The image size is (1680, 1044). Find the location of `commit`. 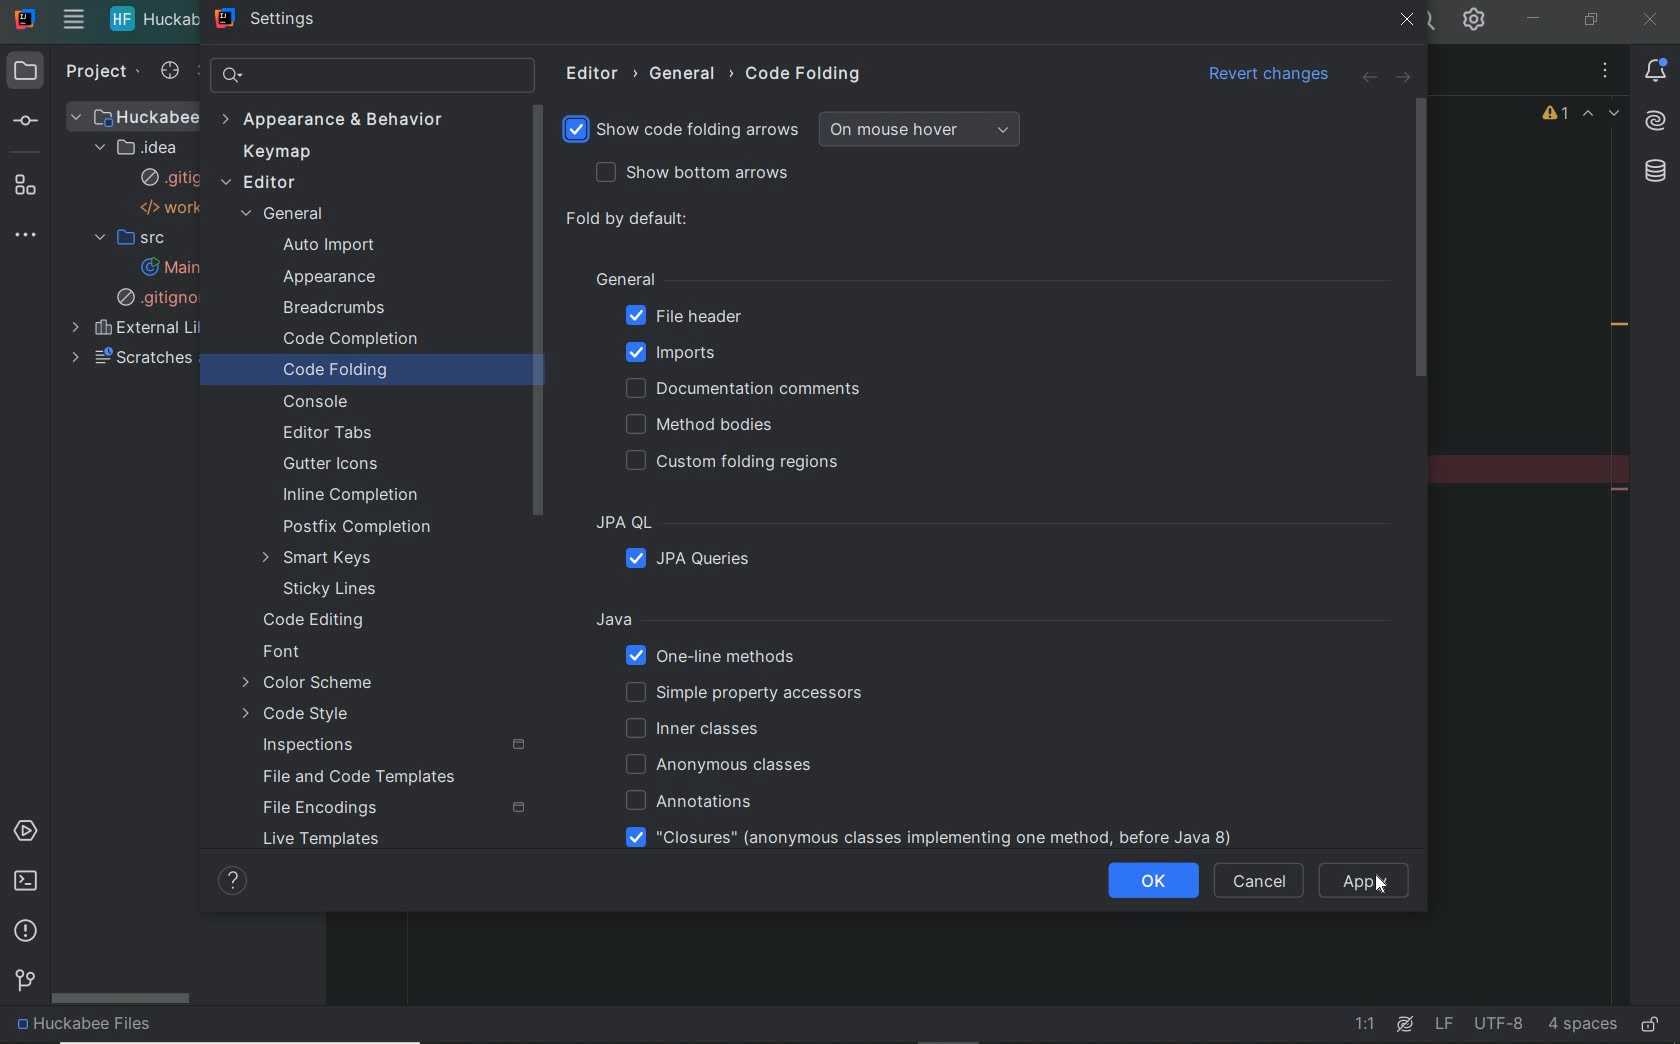

commit is located at coordinates (36, 120).